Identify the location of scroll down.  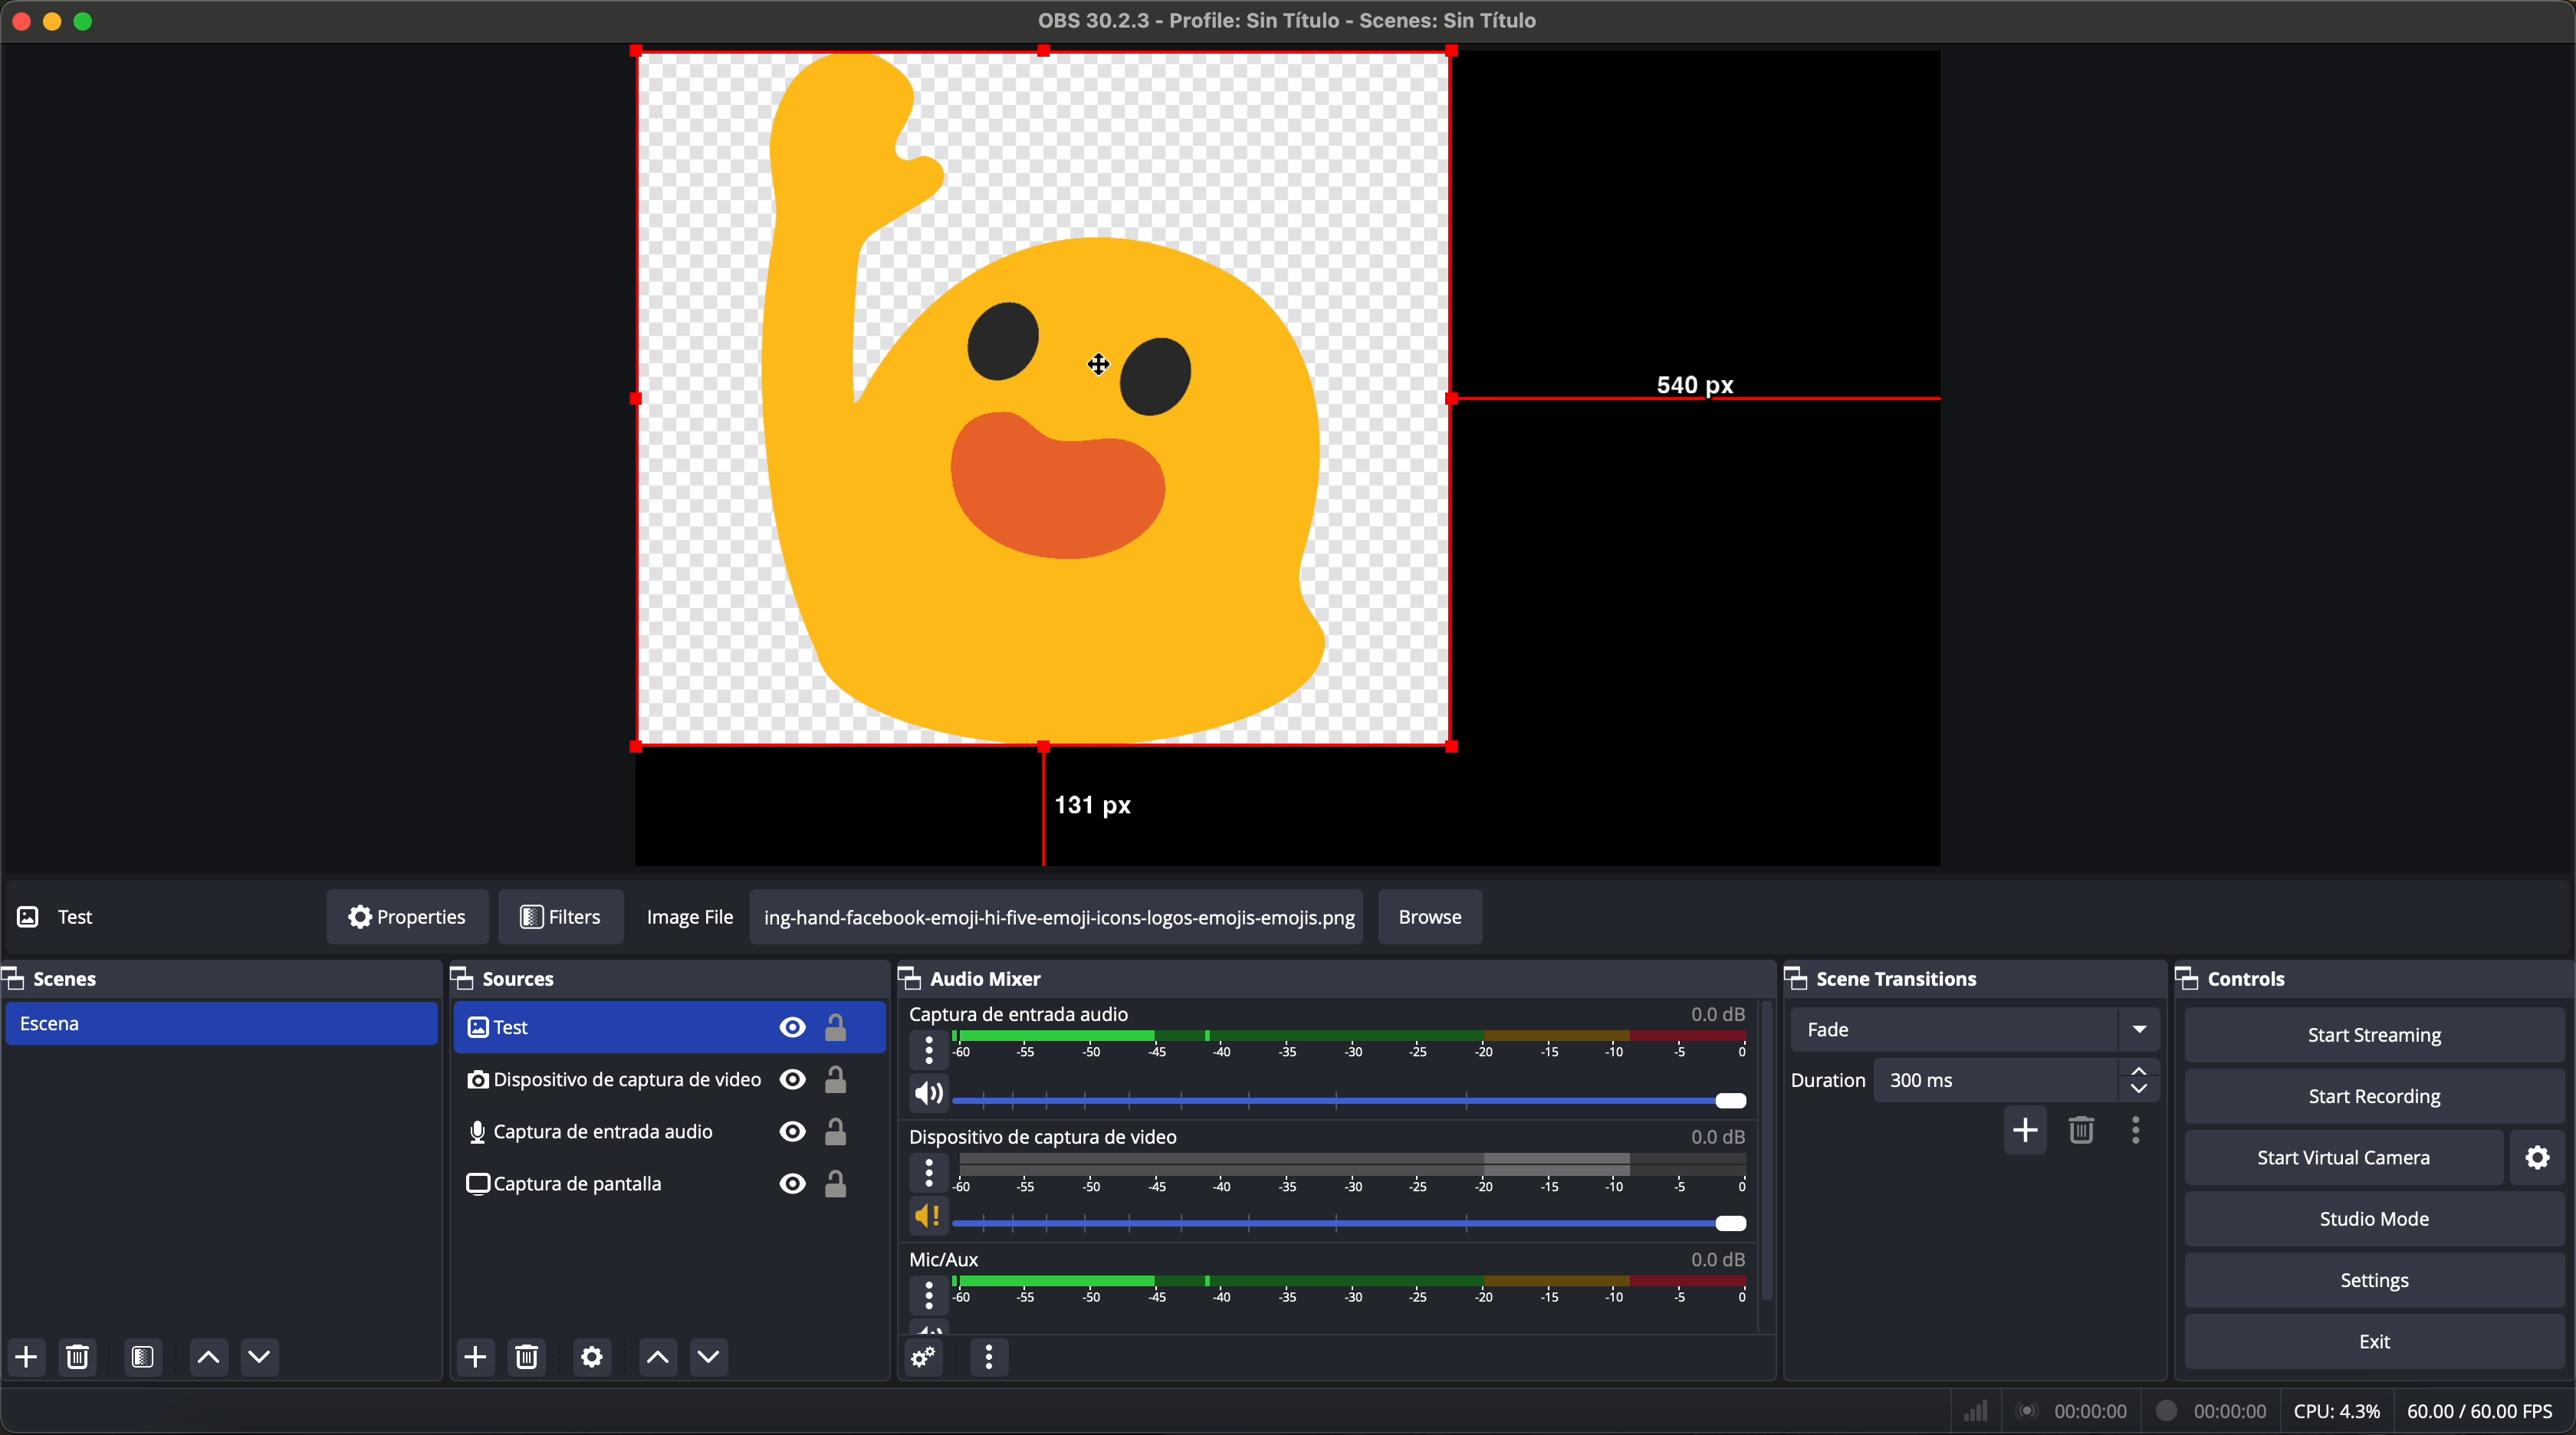
(1769, 1131).